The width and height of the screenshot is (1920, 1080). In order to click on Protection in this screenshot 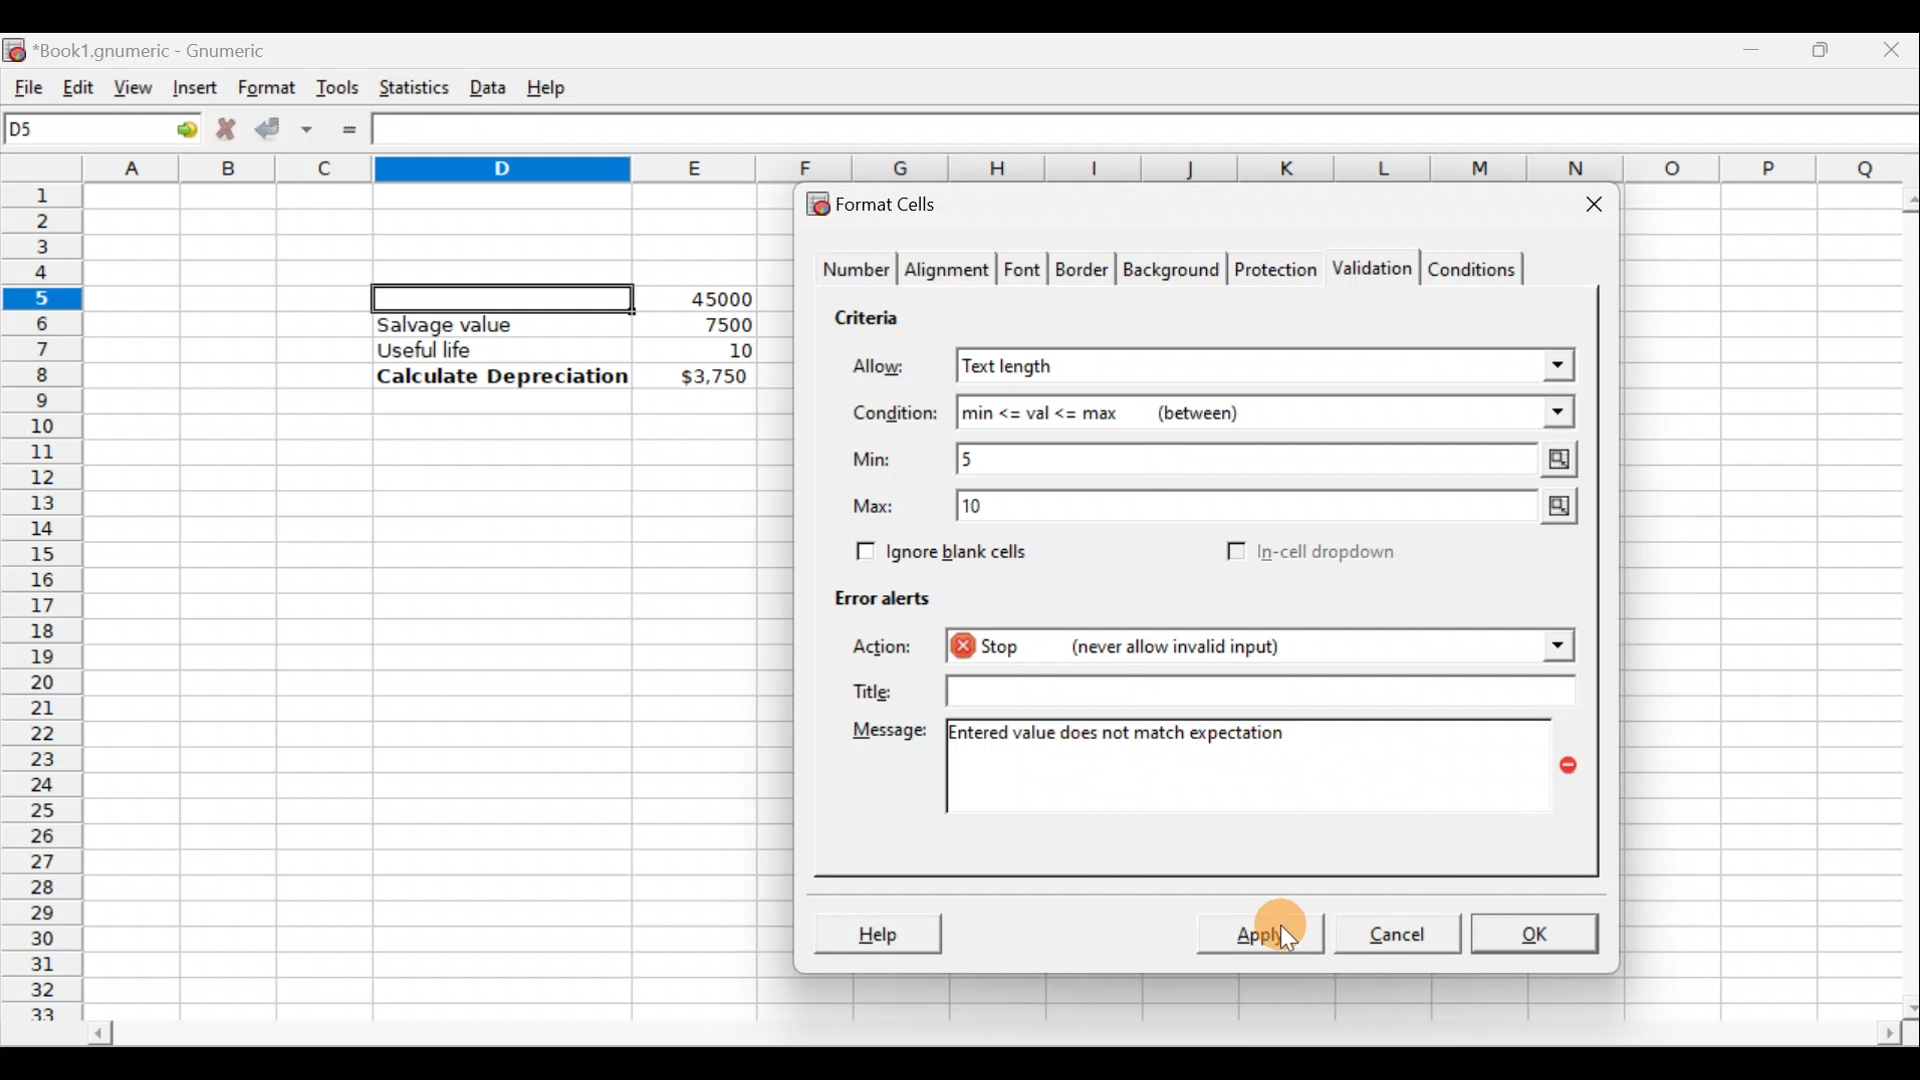, I will do `click(1270, 267)`.